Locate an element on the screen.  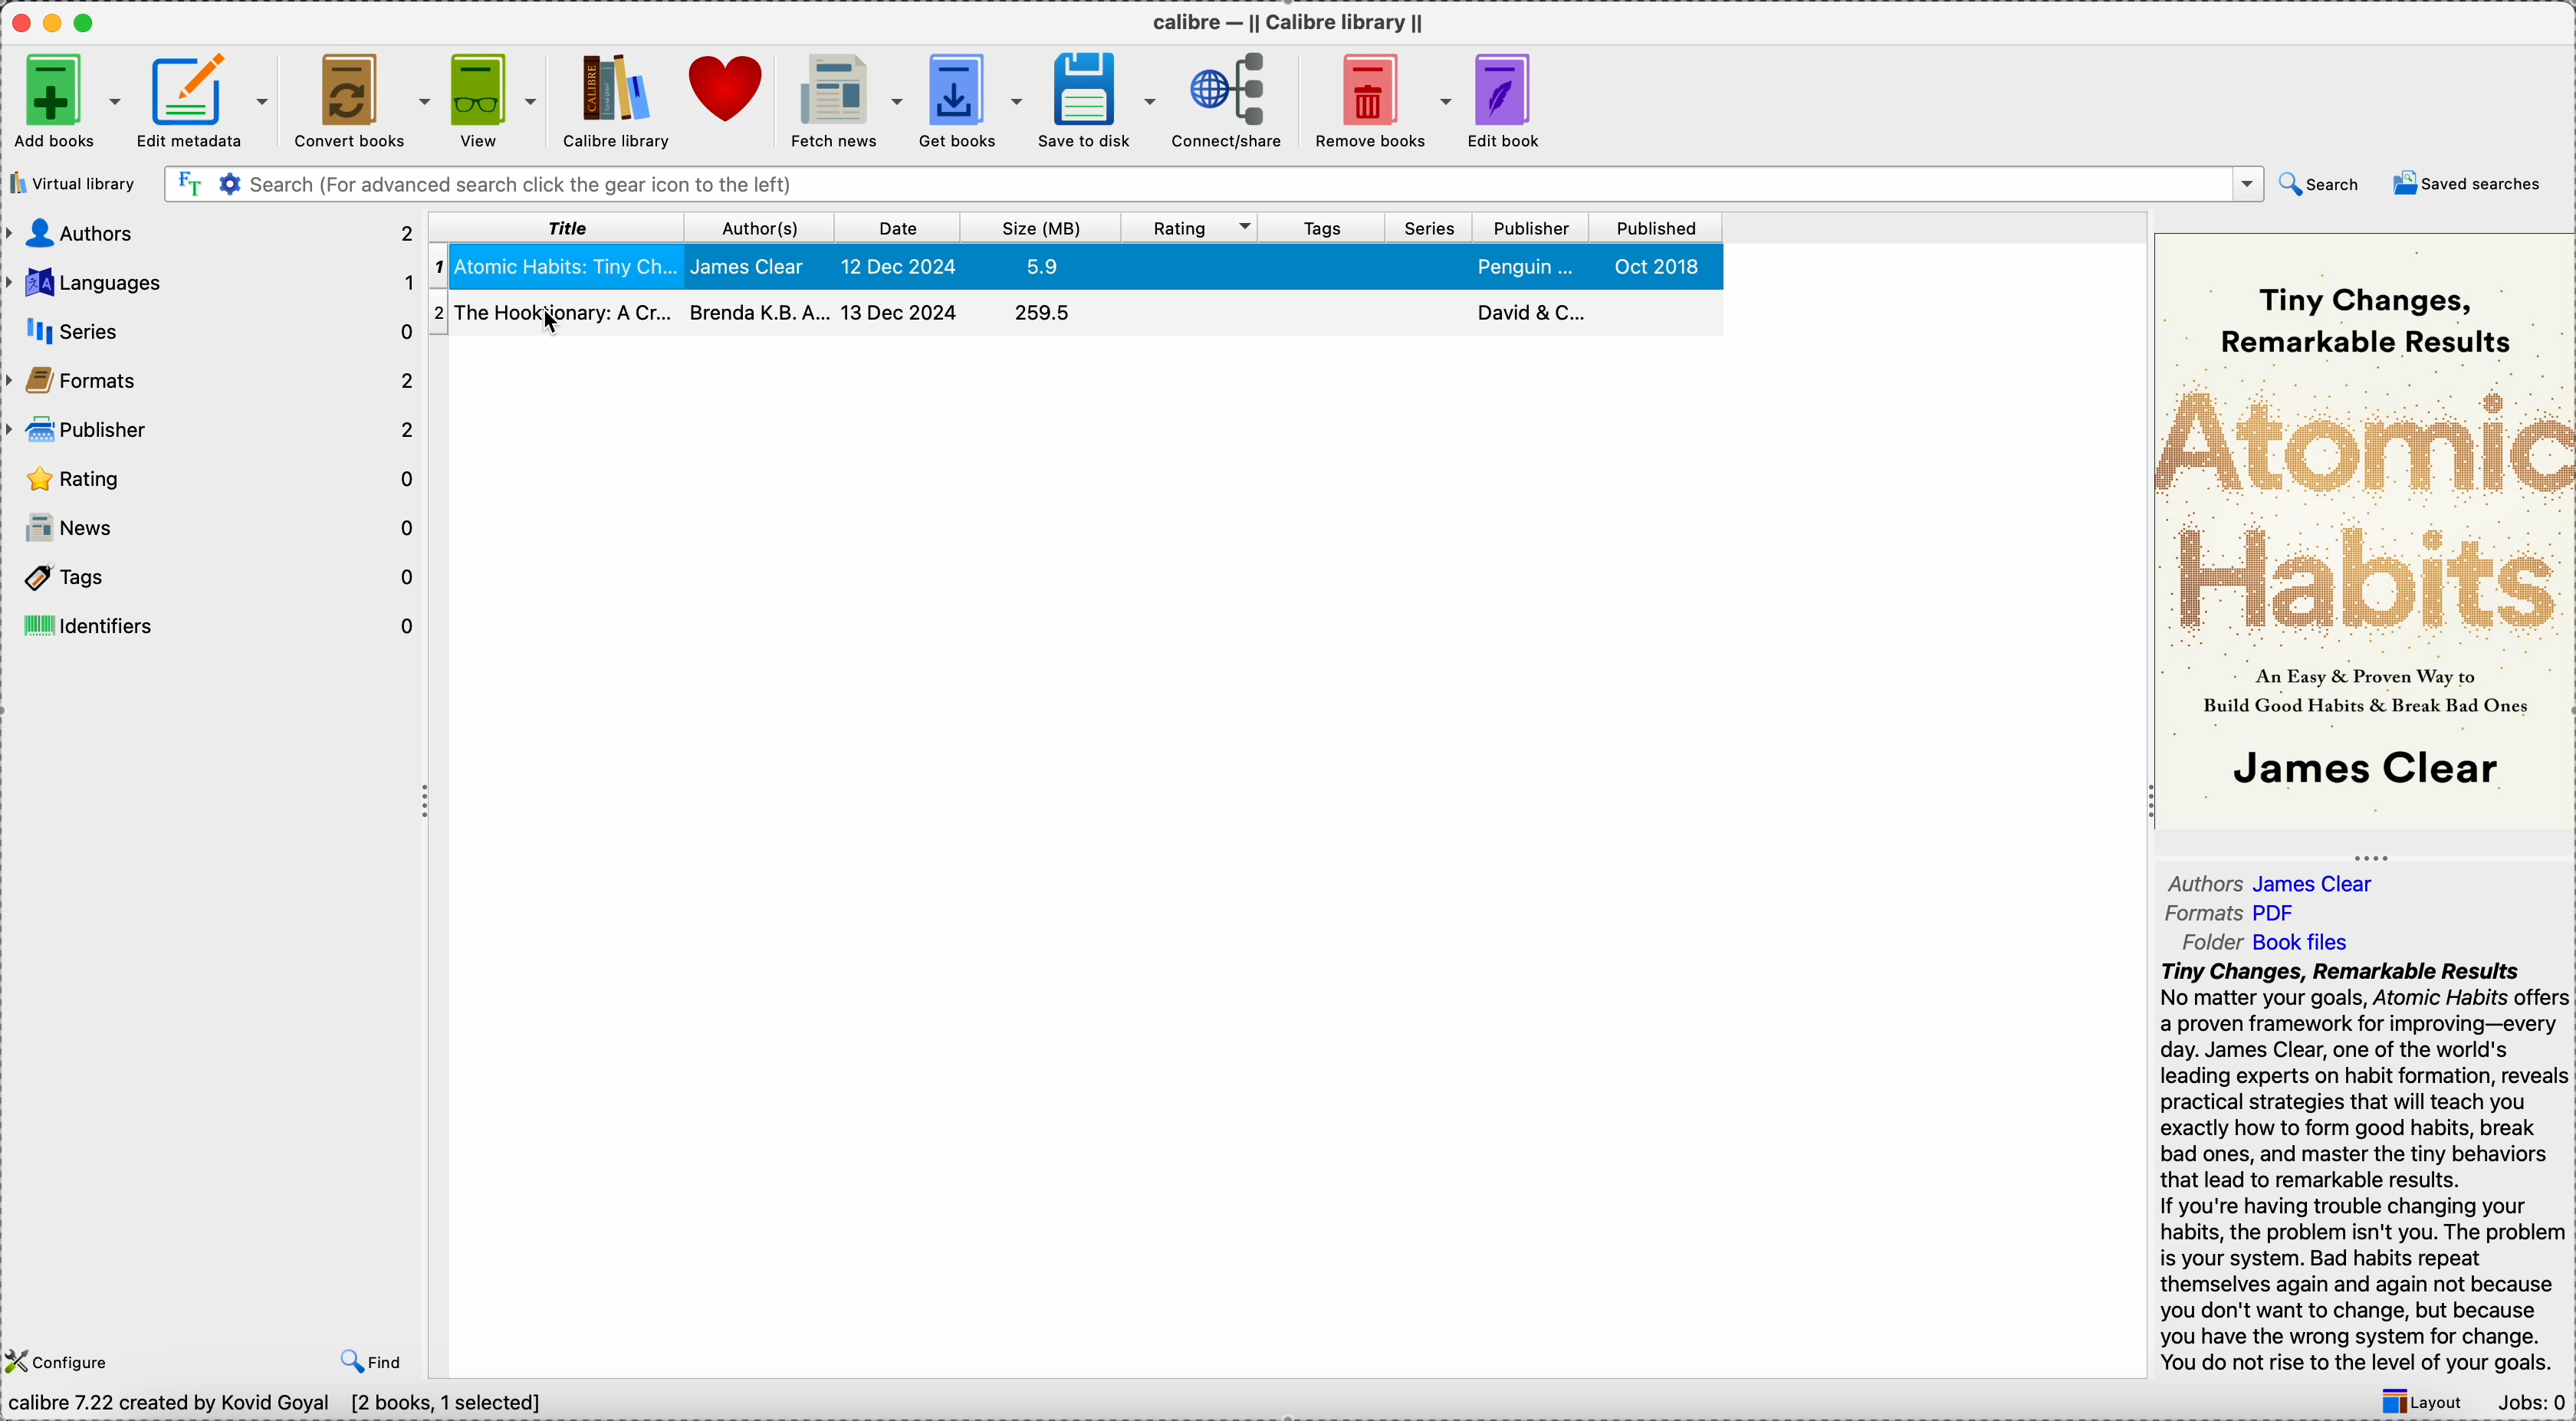
published is located at coordinates (1652, 229).